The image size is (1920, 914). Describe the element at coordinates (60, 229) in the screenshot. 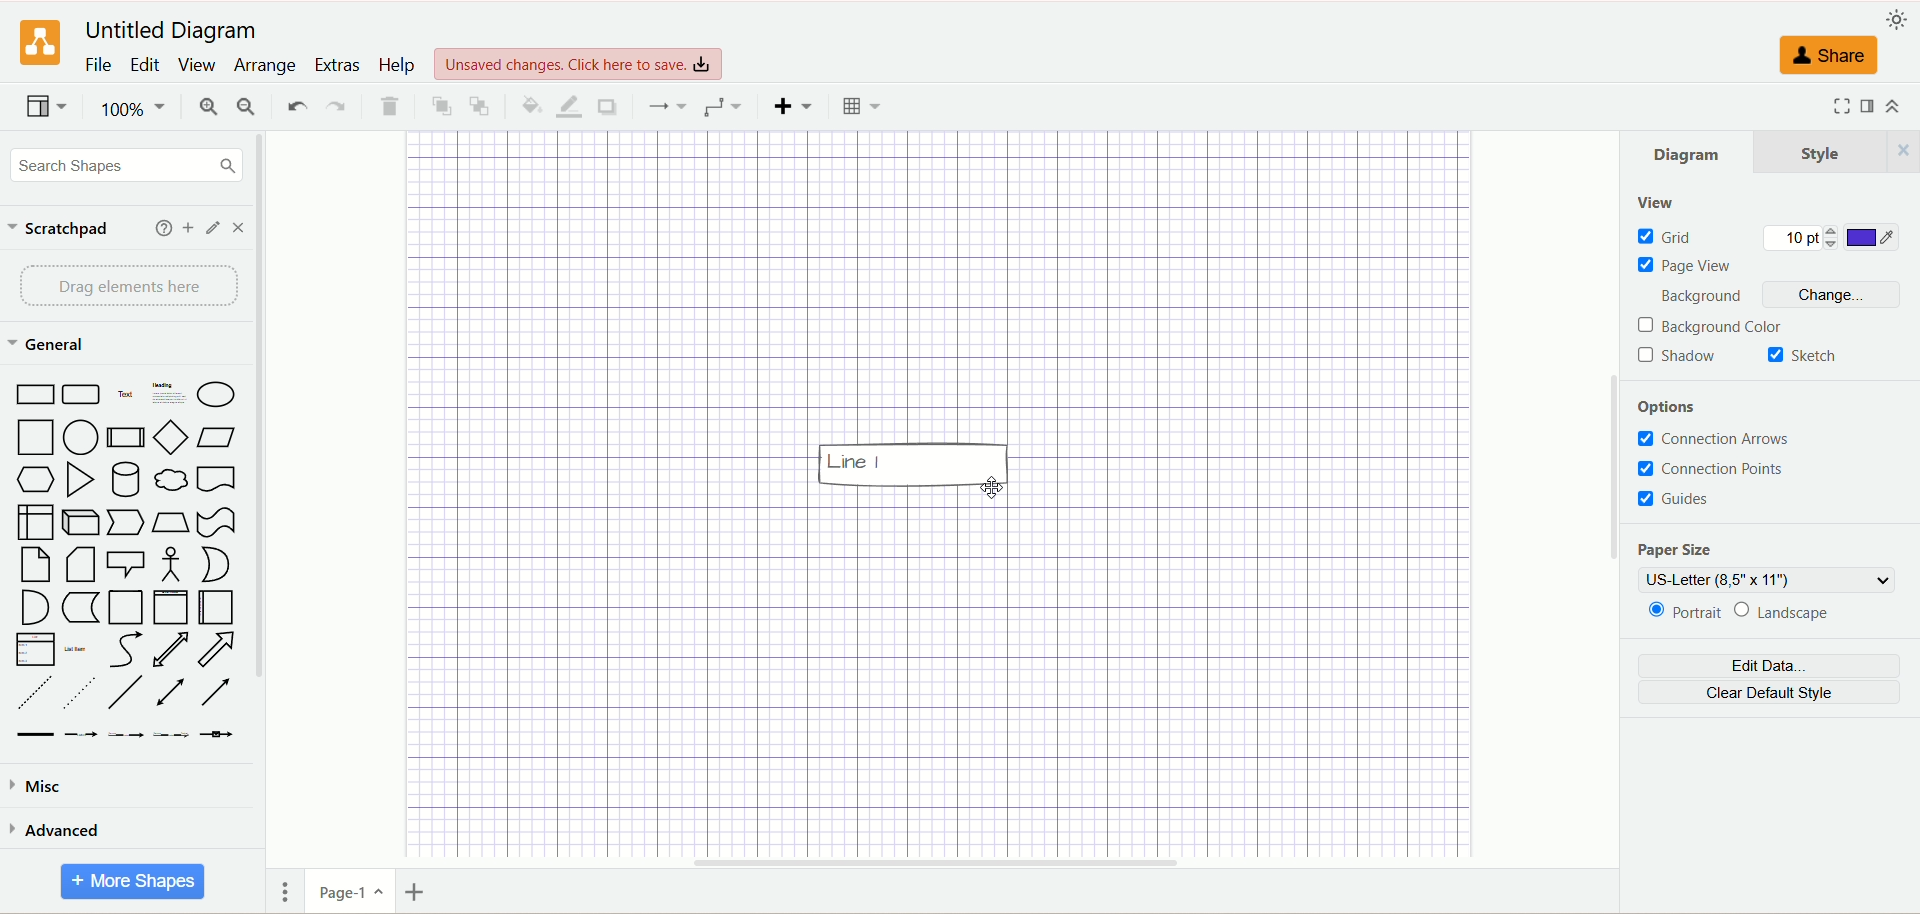

I see `scratchpad` at that location.